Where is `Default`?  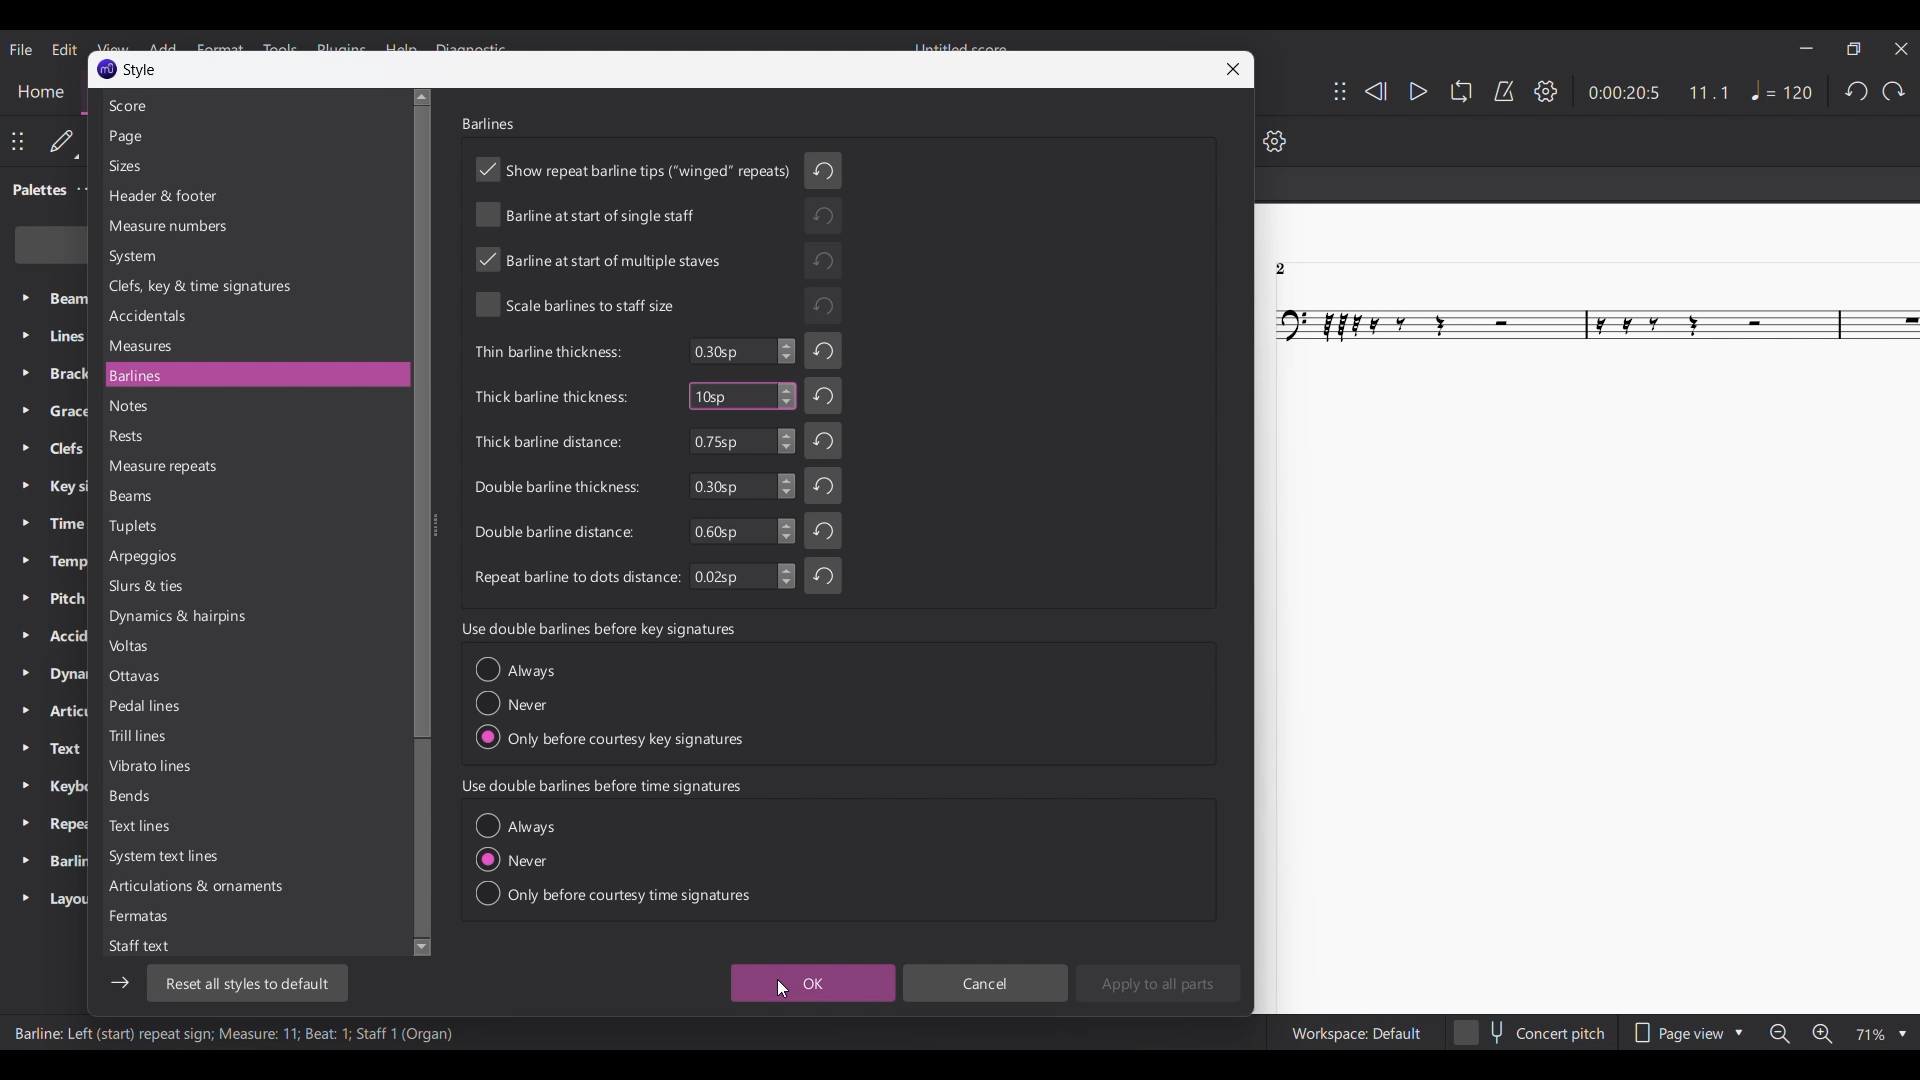
Default is located at coordinates (64, 142).